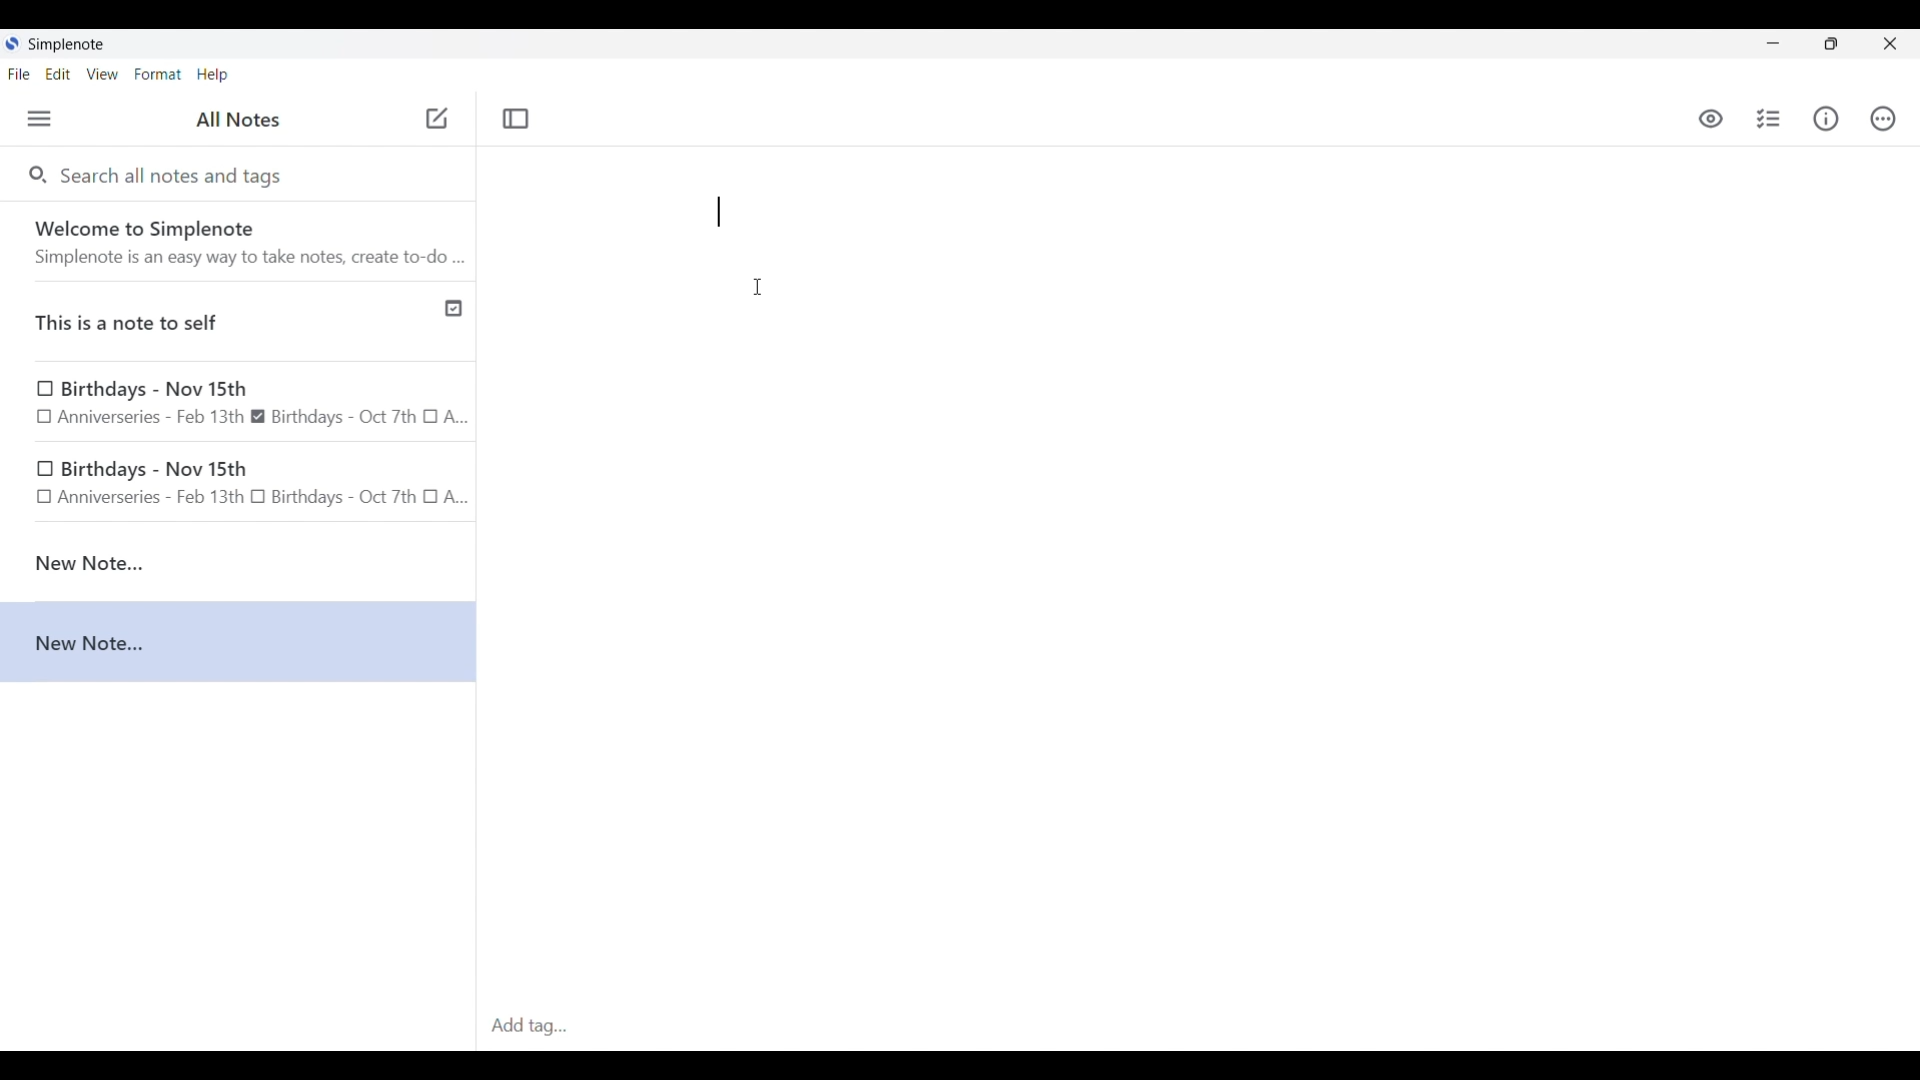 The width and height of the screenshot is (1920, 1080). What do you see at coordinates (19, 73) in the screenshot?
I see `File menu` at bounding box center [19, 73].